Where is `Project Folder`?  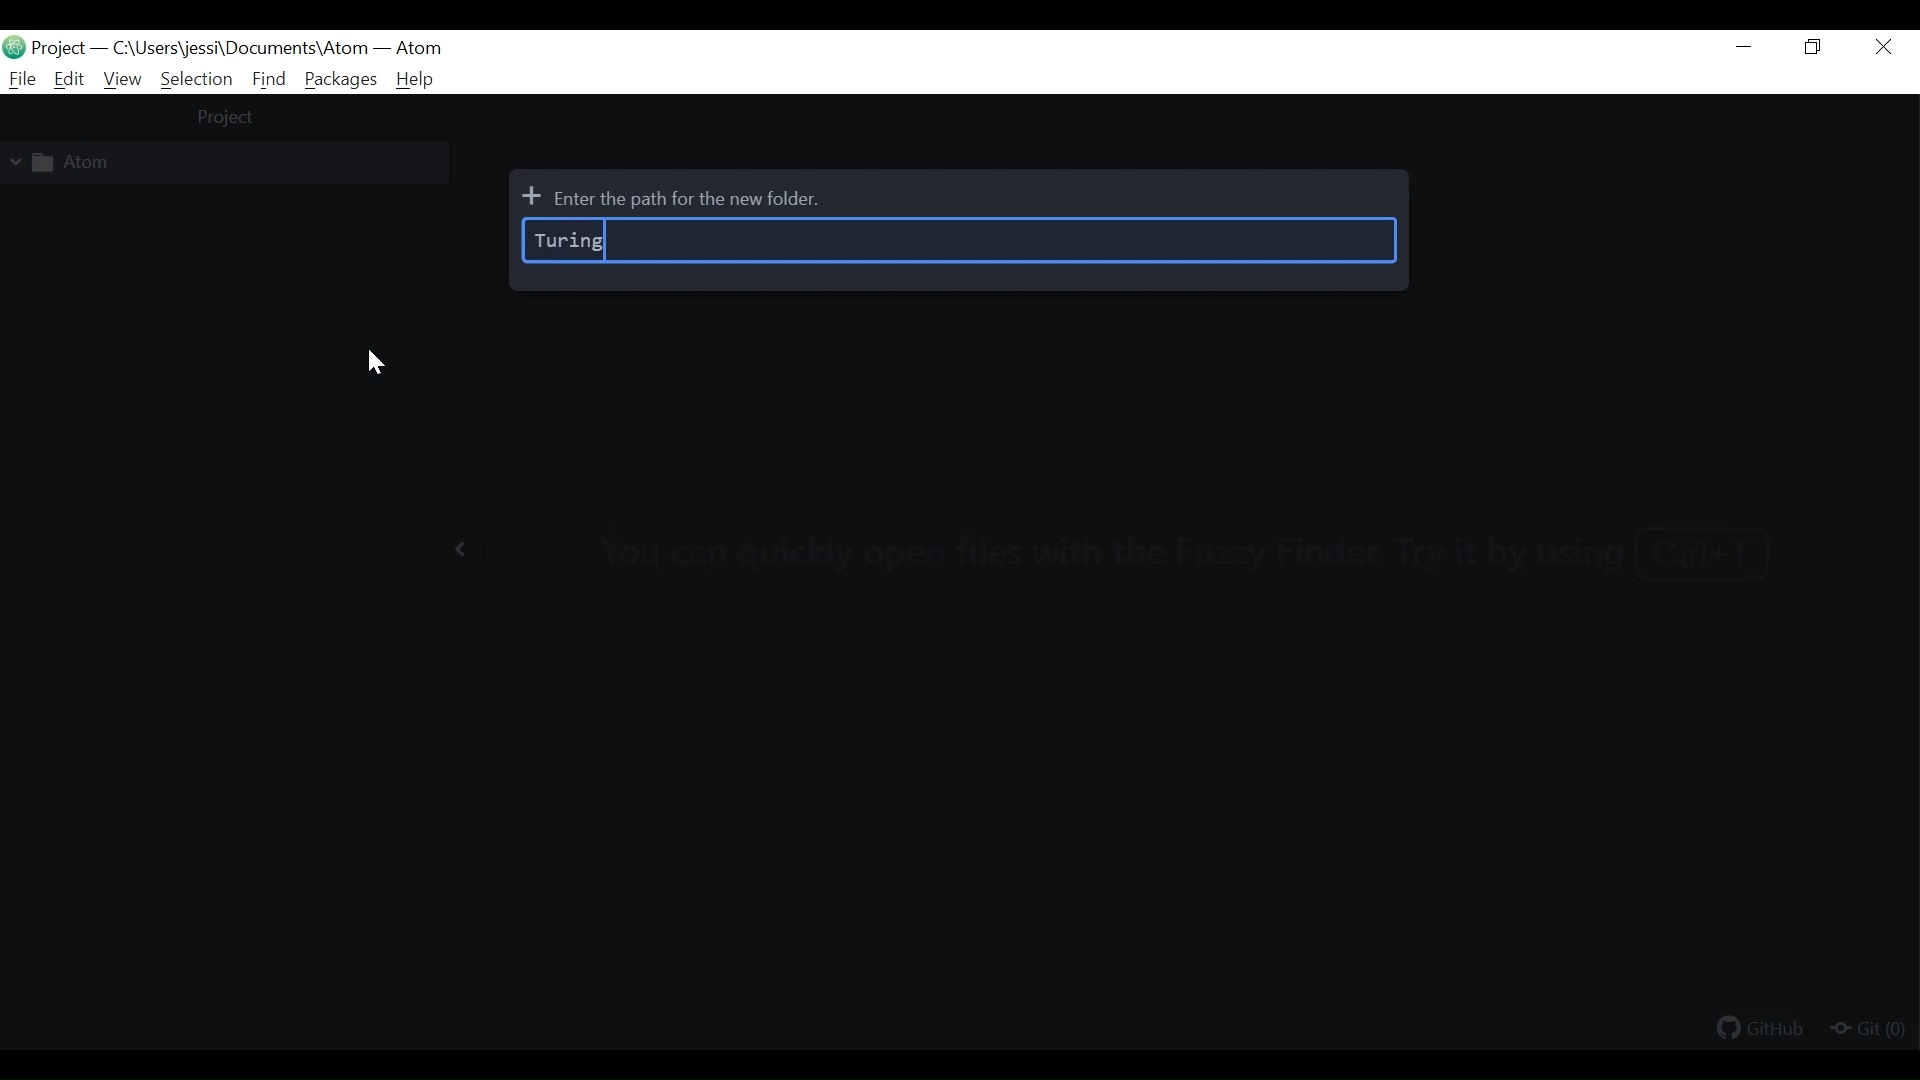 Project Folder is located at coordinates (203, 163).